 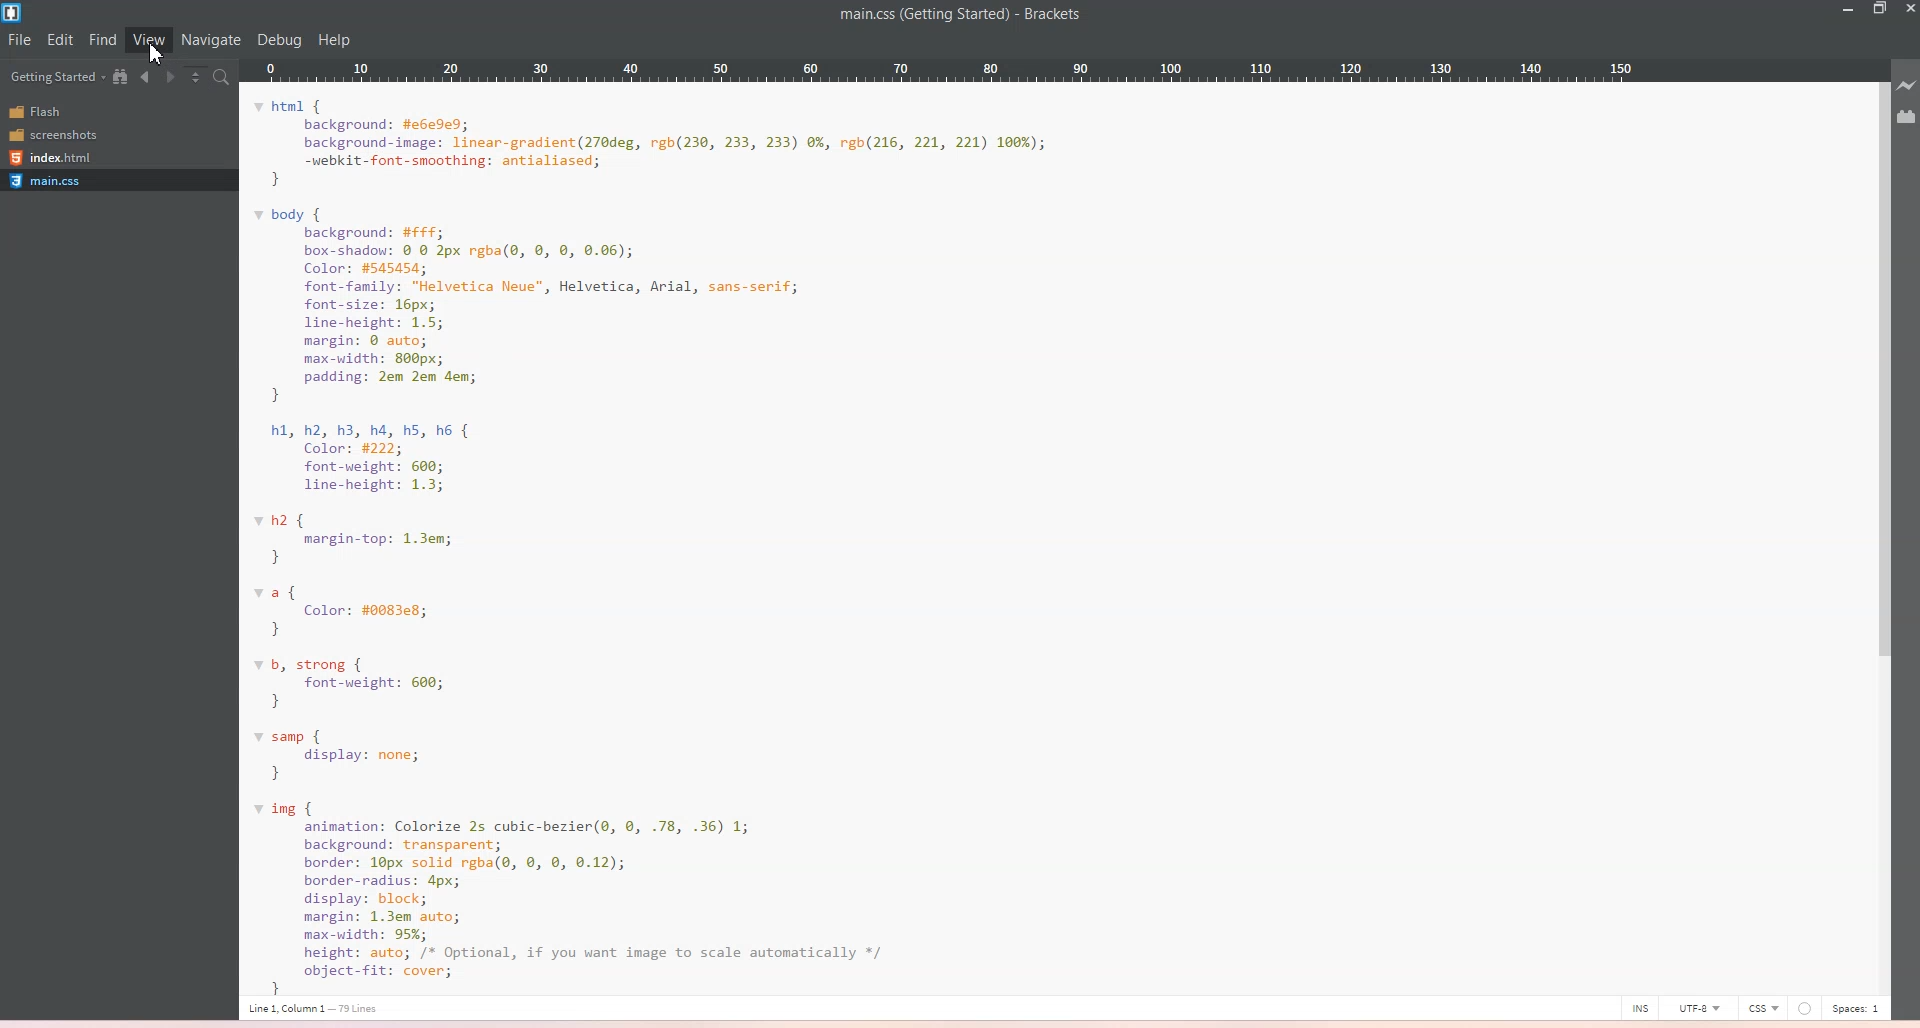 I want to click on Live Preview, so click(x=1908, y=85).